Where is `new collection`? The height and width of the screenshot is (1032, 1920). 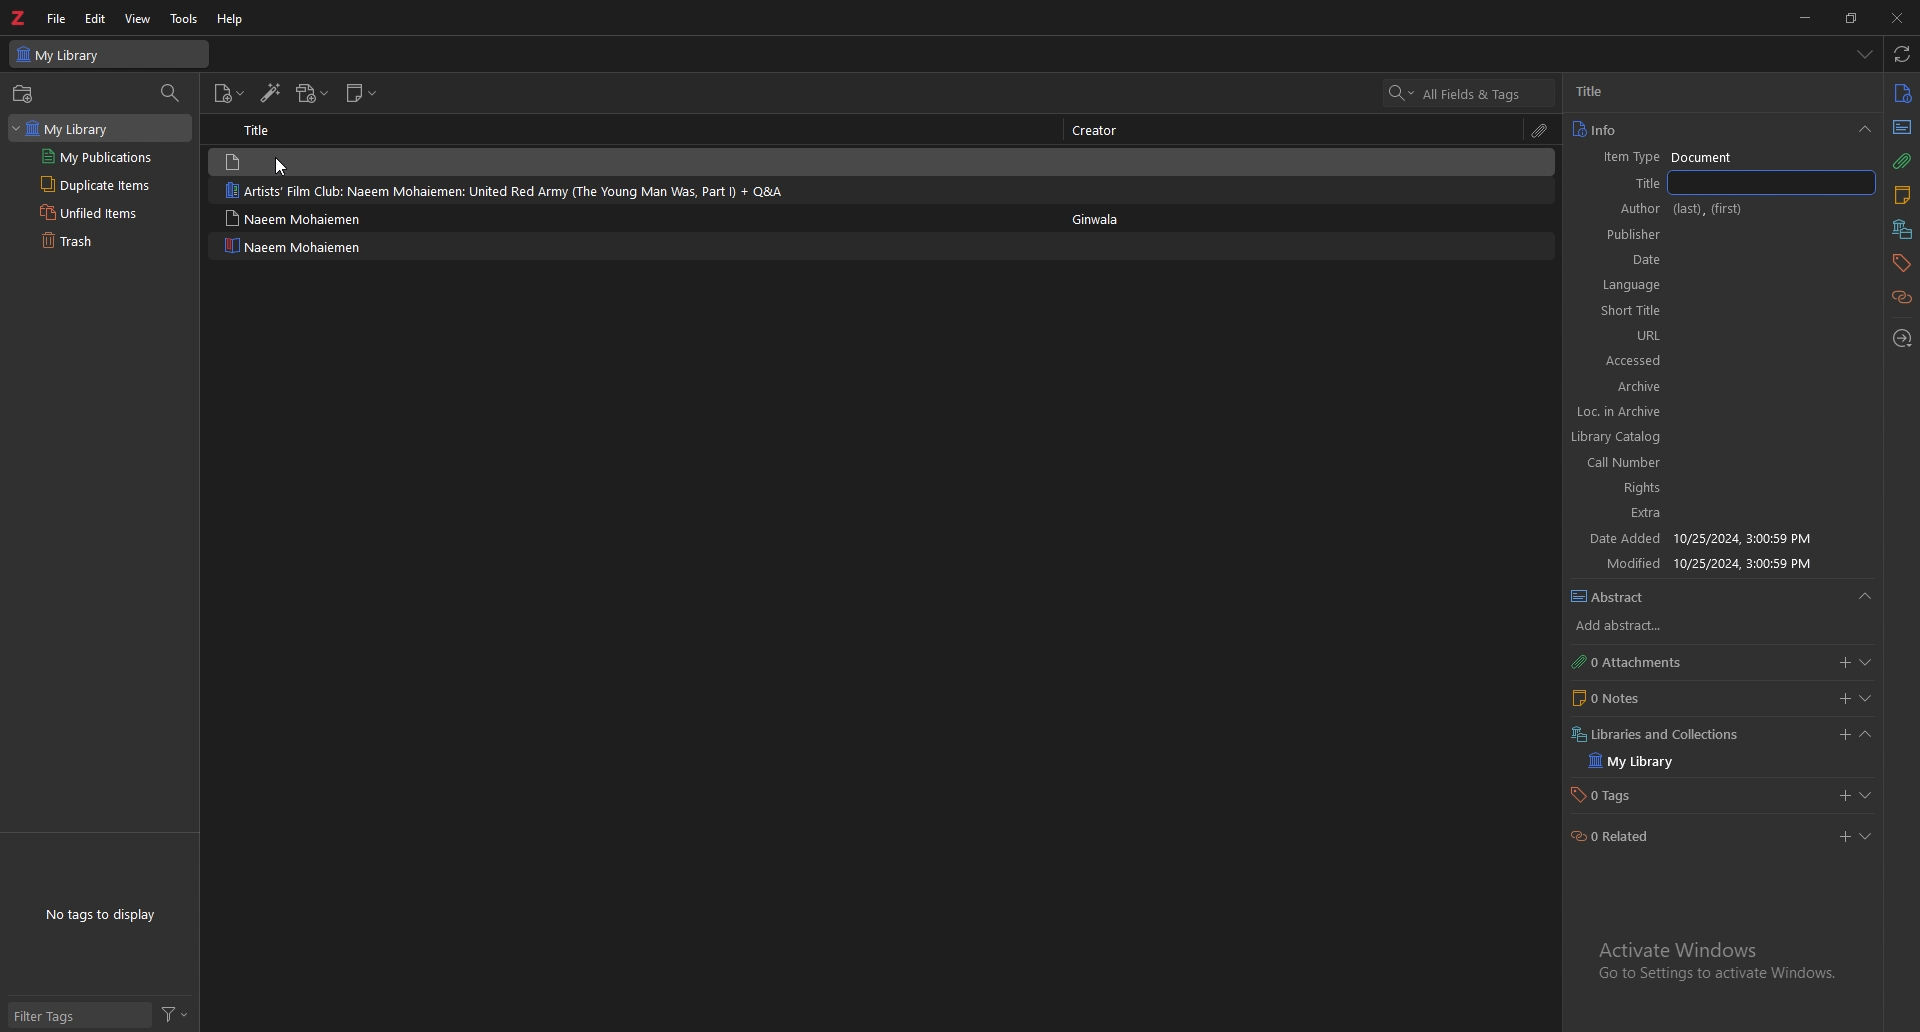
new collection is located at coordinates (25, 94).